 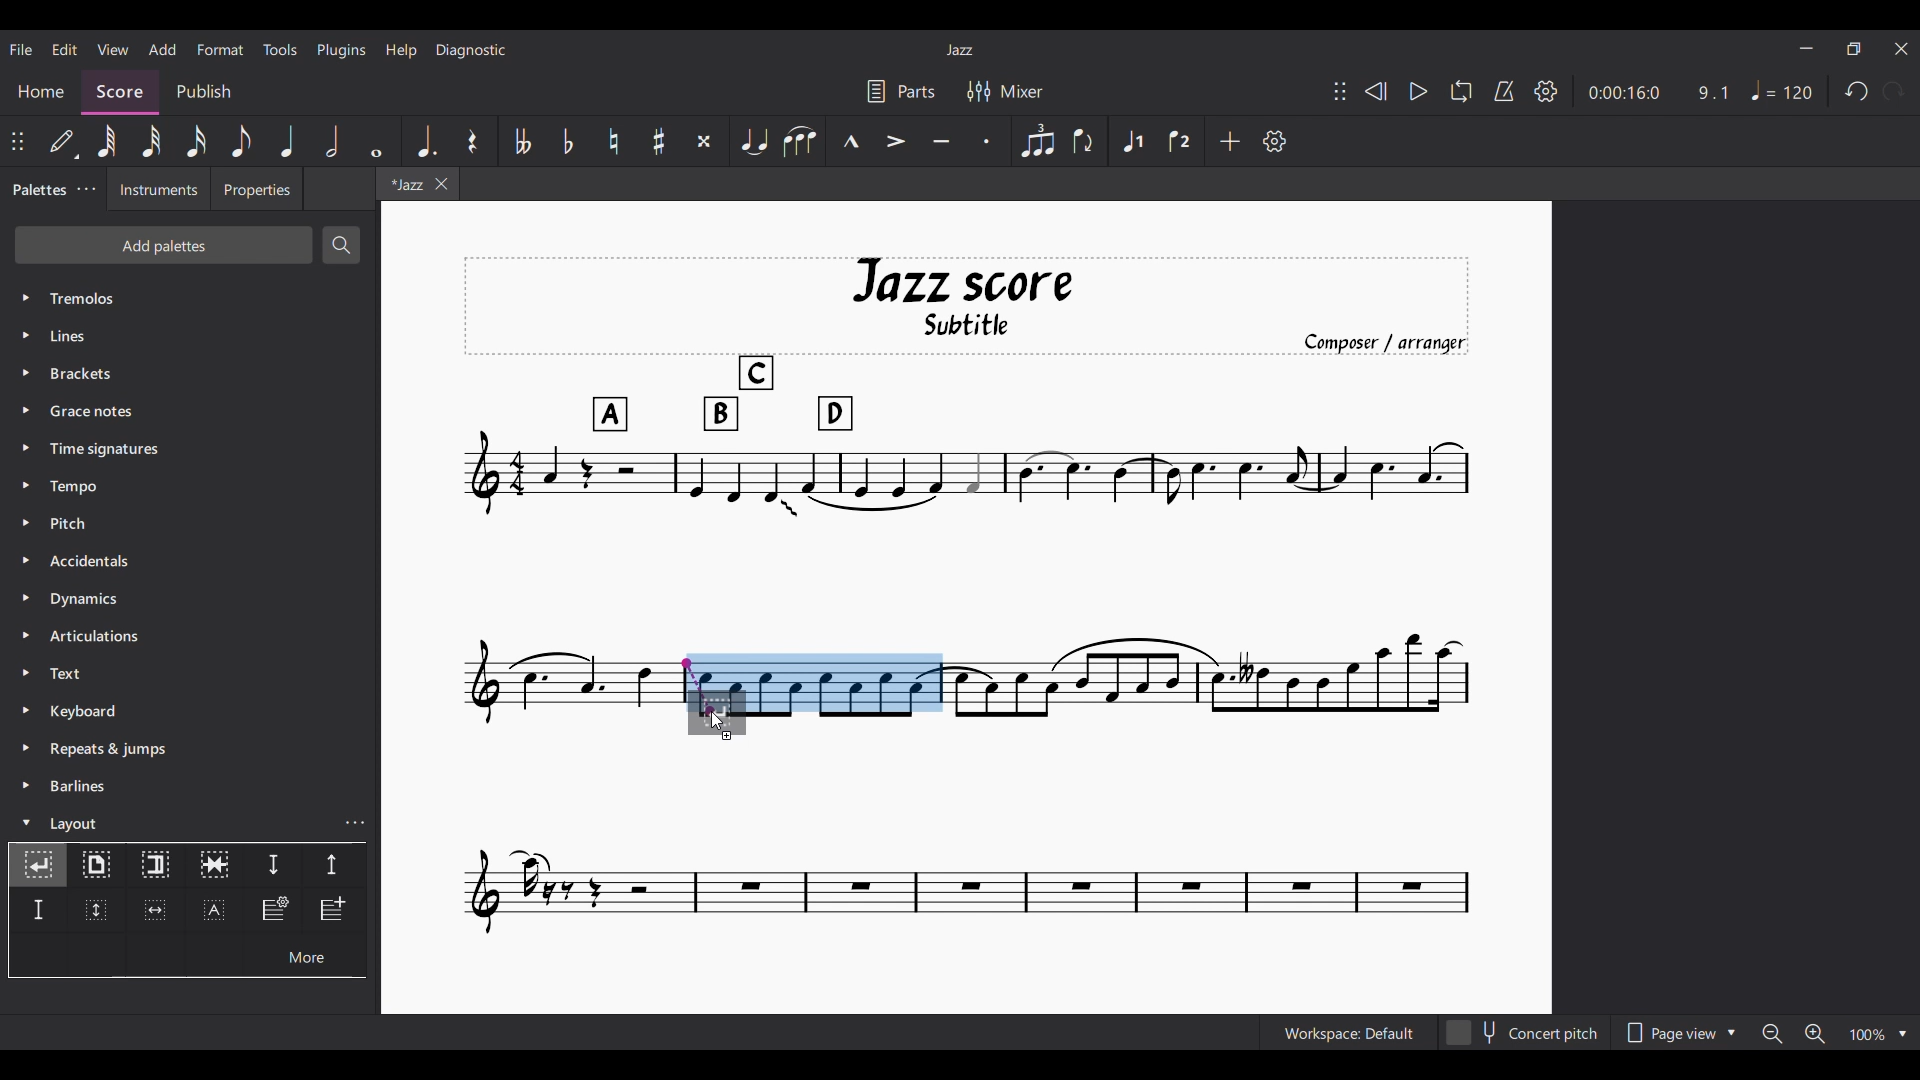 What do you see at coordinates (442, 184) in the screenshot?
I see `Close tab` at bounding box center [442, 184].